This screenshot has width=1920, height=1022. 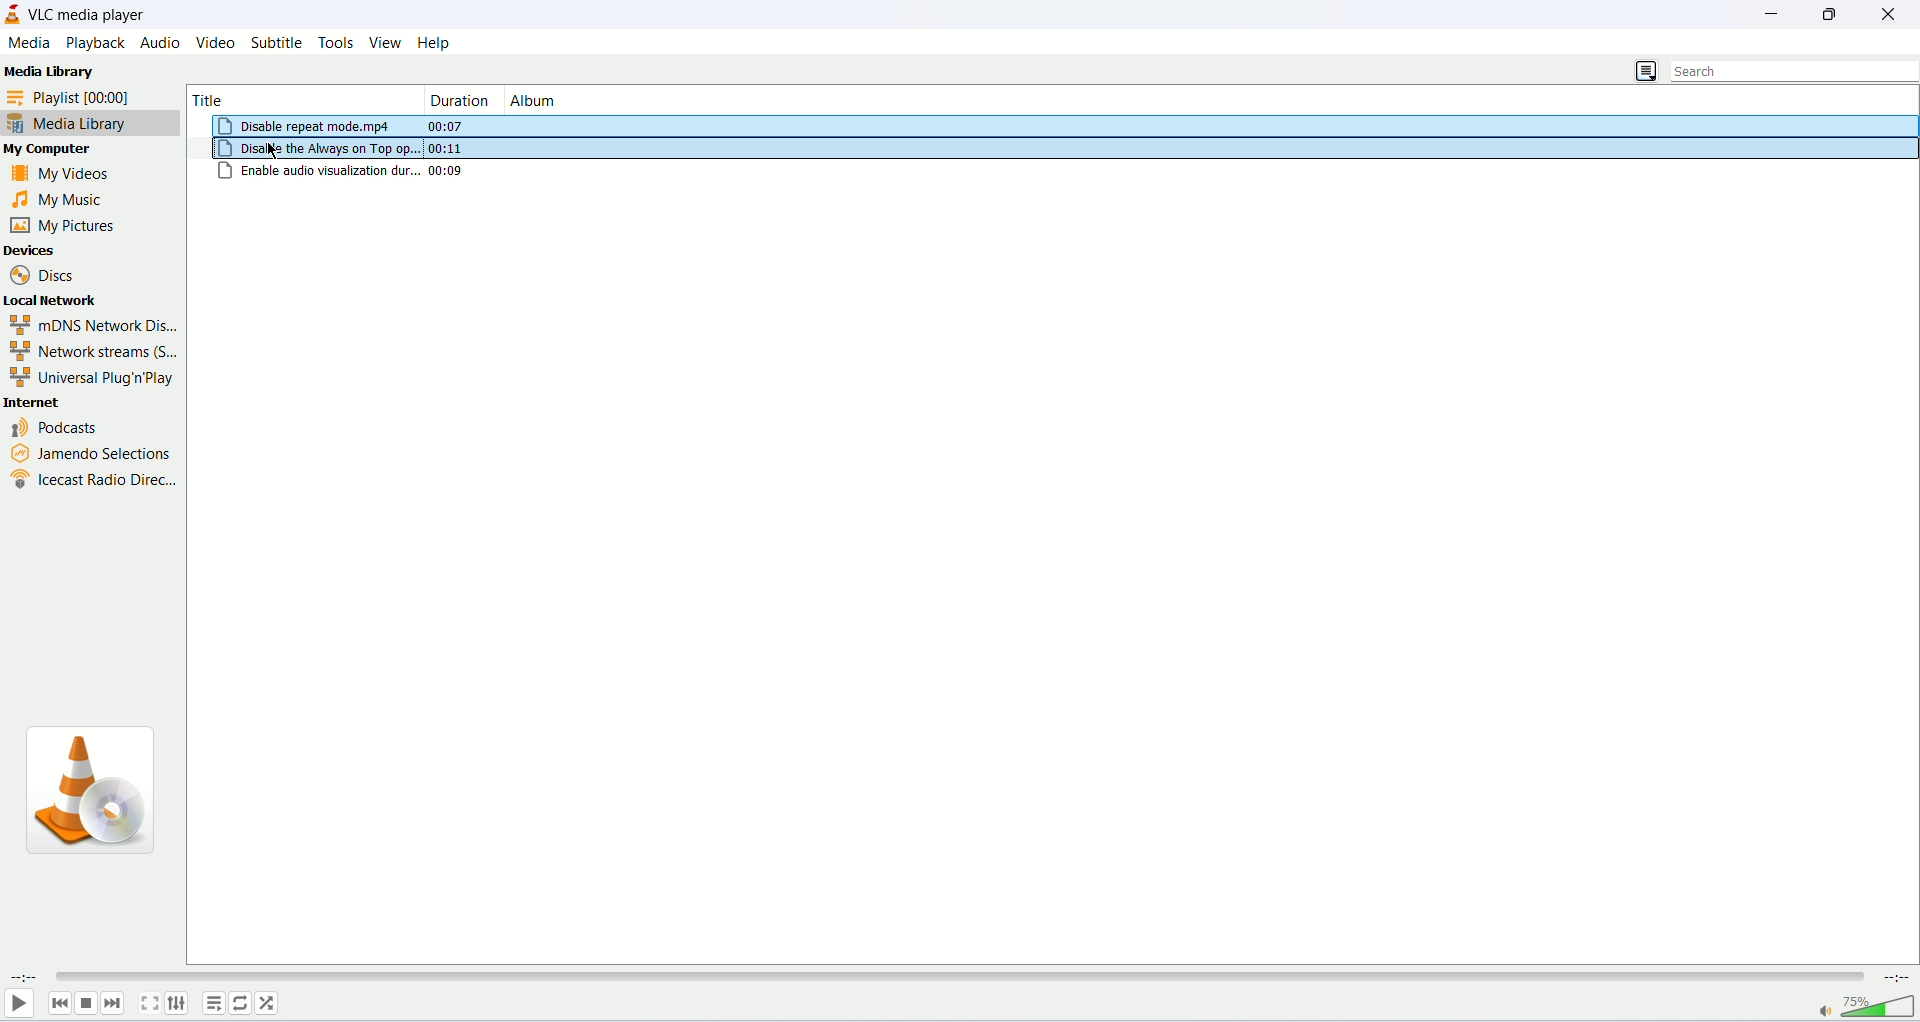 What do you see at coordinates (337, 43) in the screenshot?
I see `tools` at bounding box center [337, 43].